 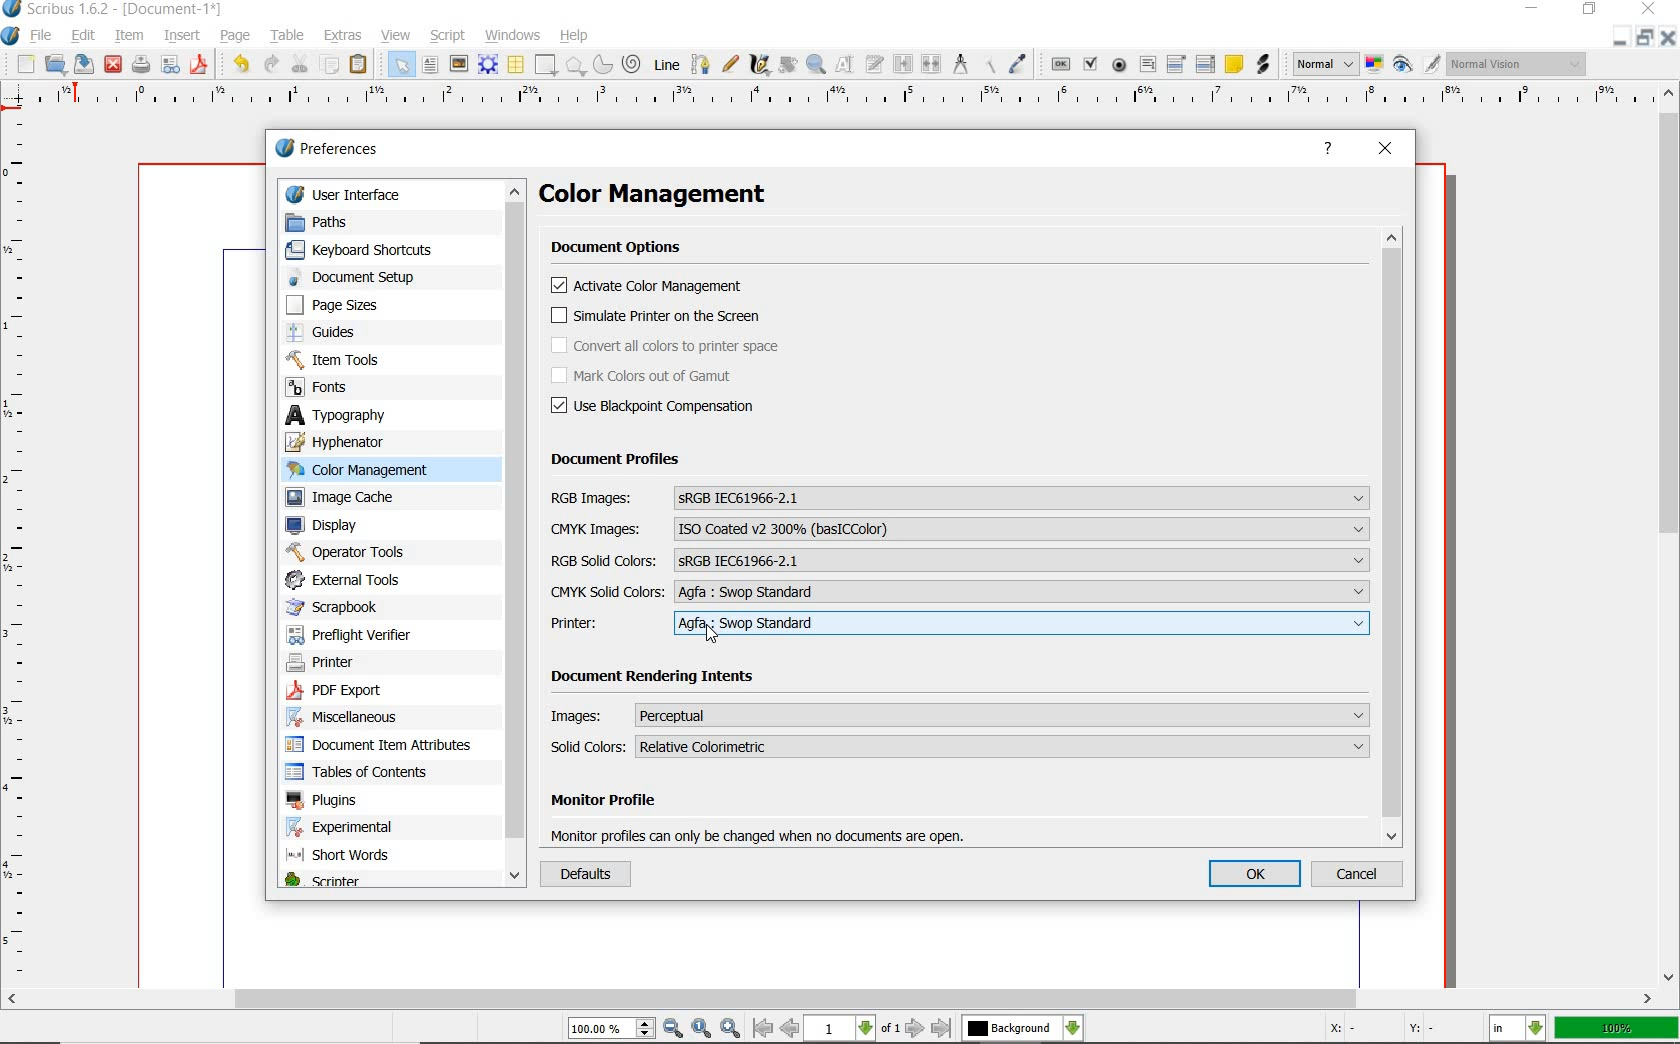 What do you see at coordinates (1374, 63) in the screenshot?
I see `toggle color management` at bounding box center [1374, 63].